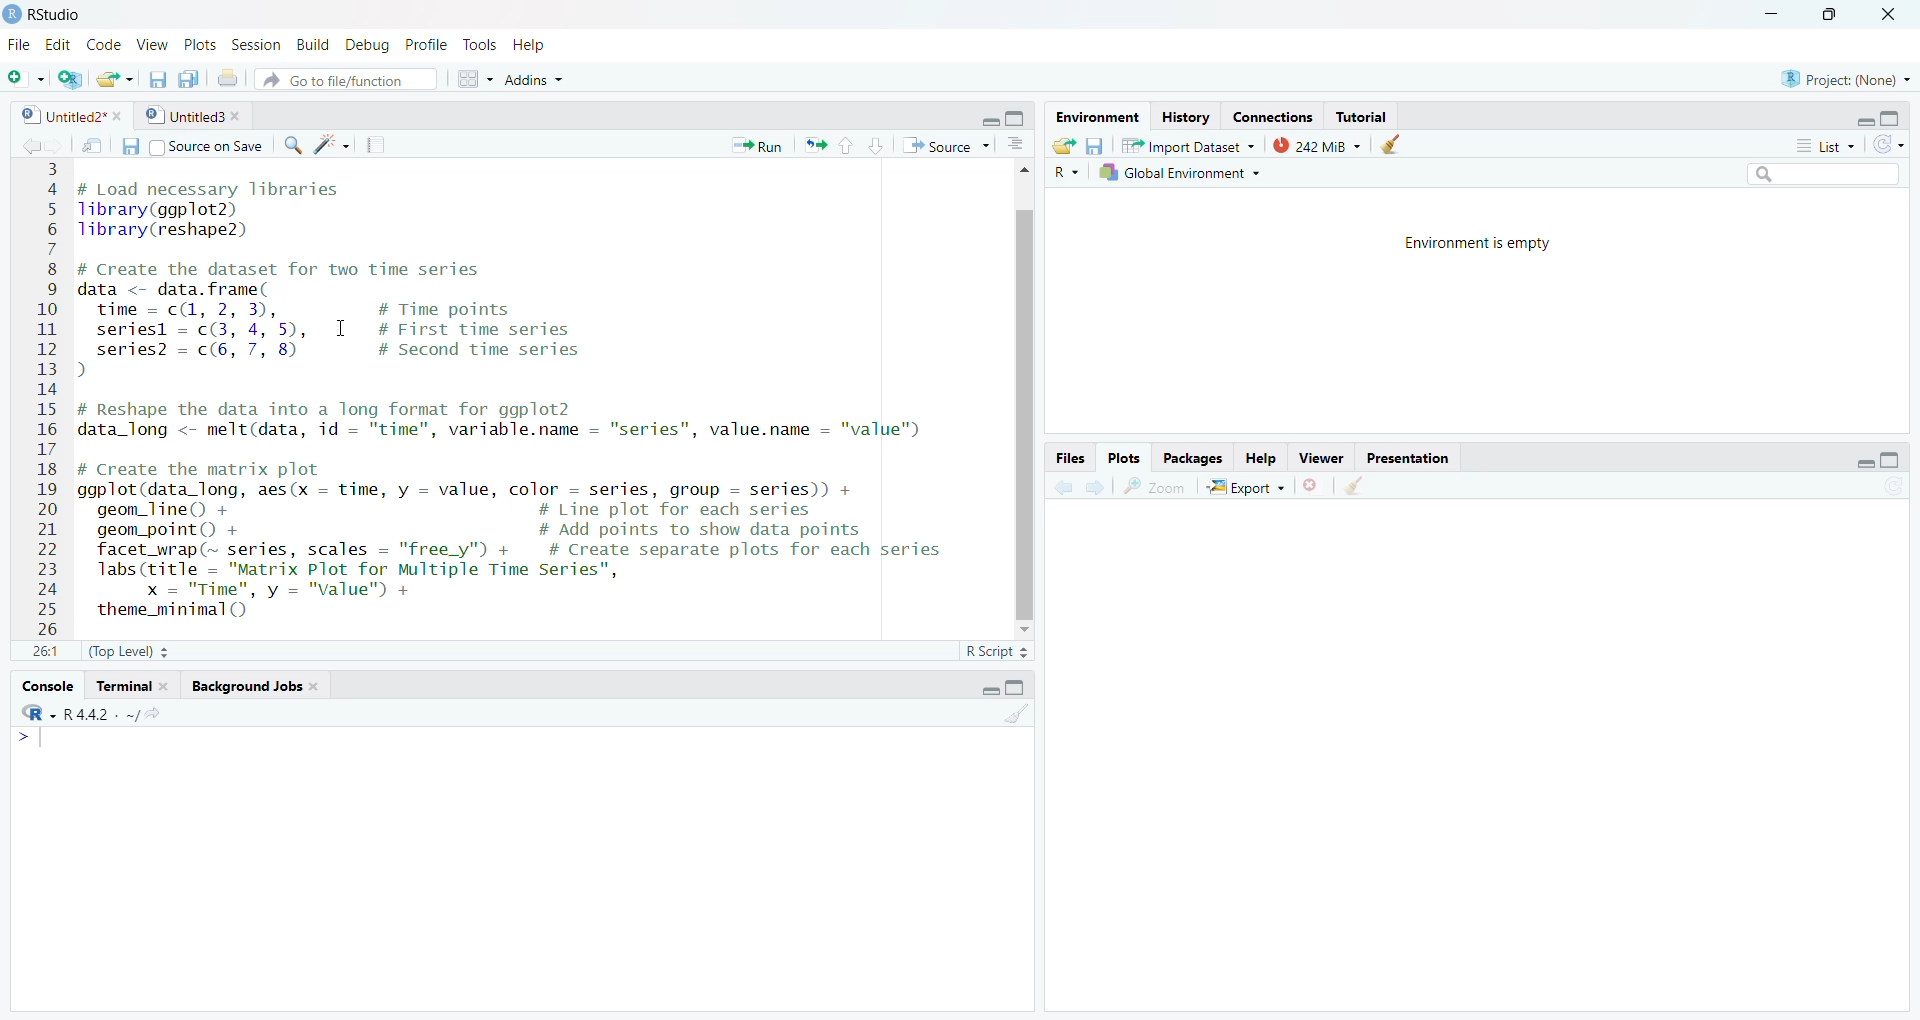 This screenshot has height=1020, width=1920. I want to click on Global Environment , so click(1188, 172).